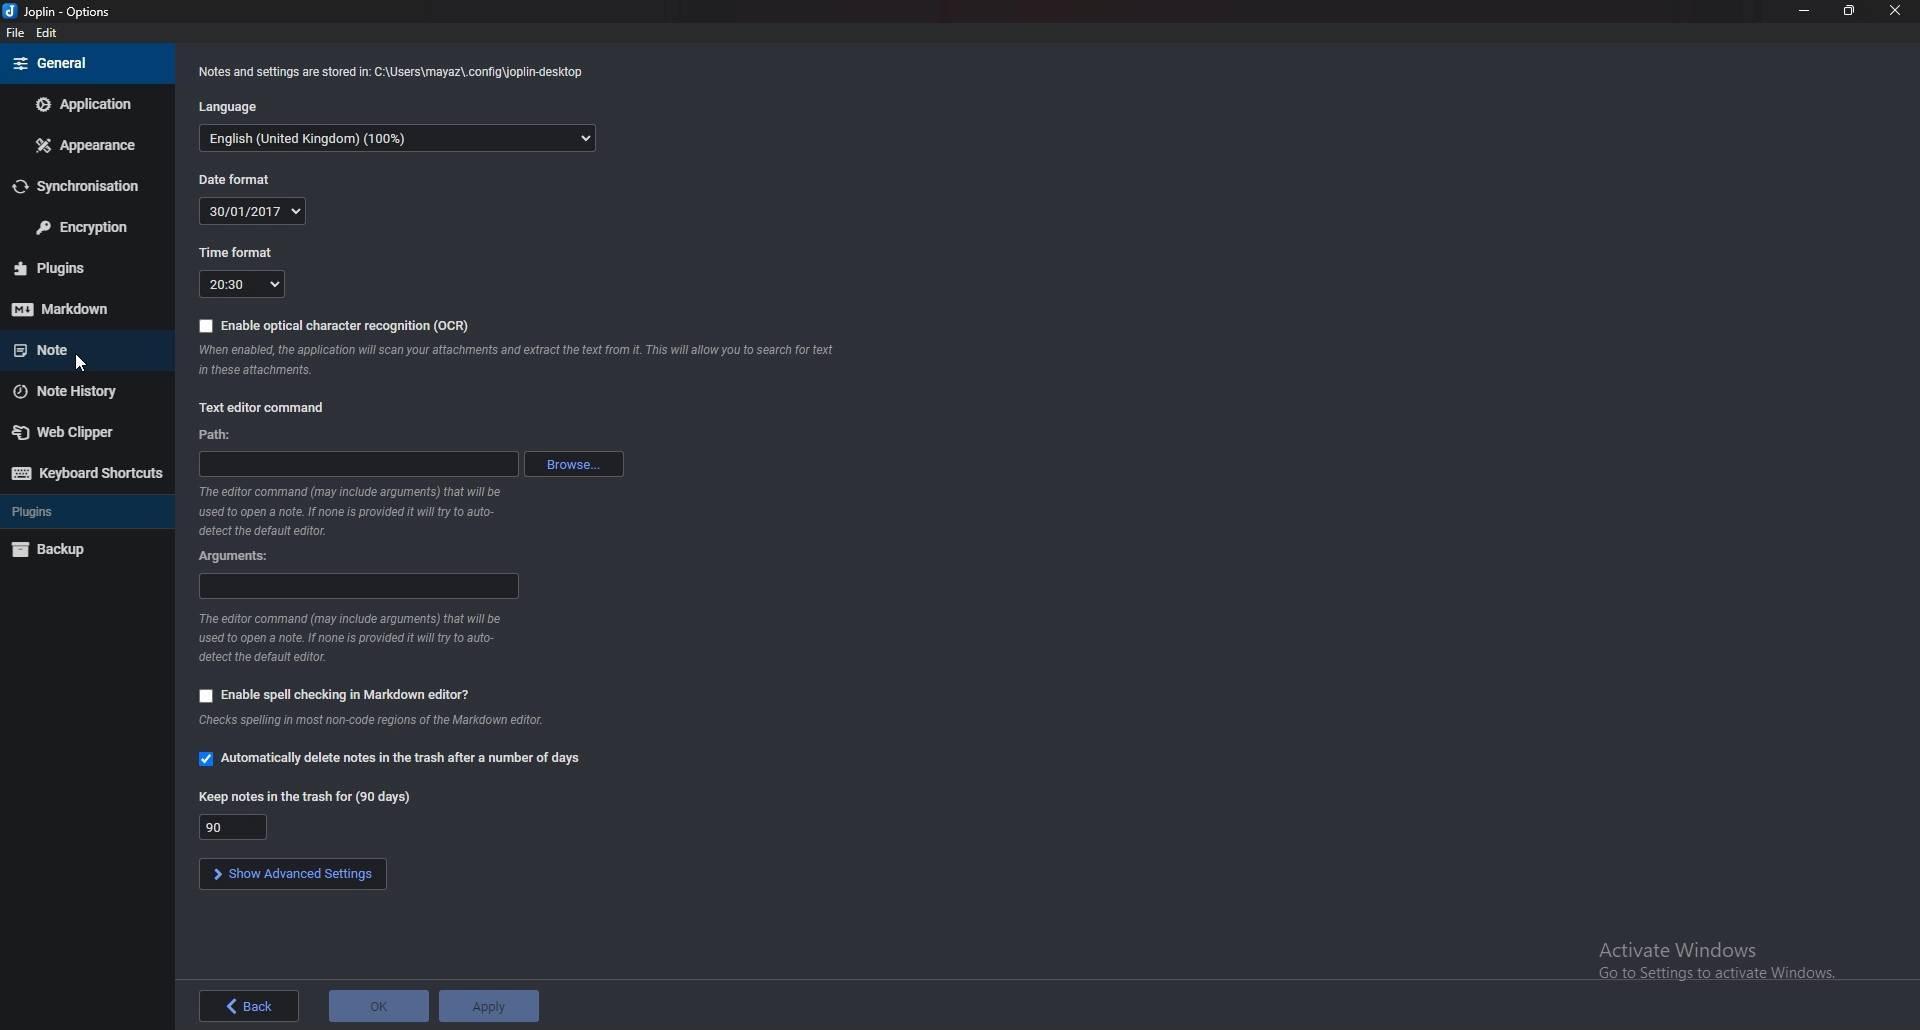  Describe the element at coordinates (232, 555) in the screenshot. I see `Arguments` at that location.